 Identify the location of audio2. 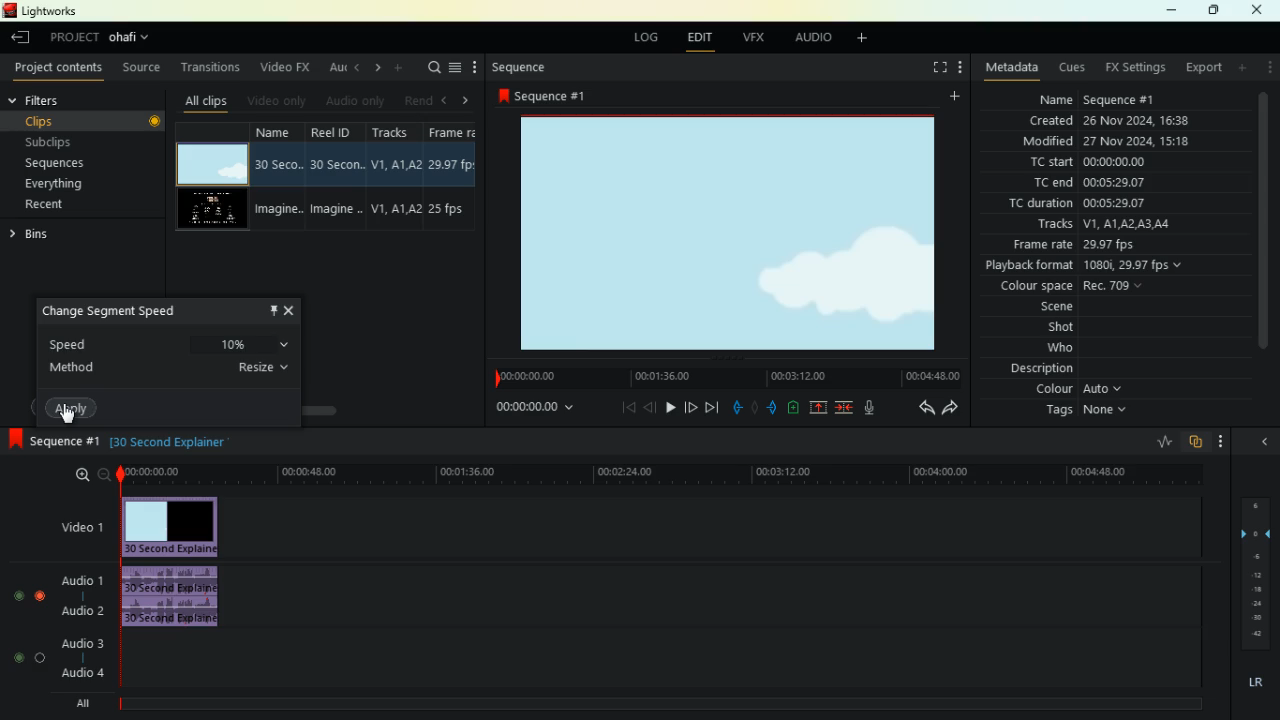
(78, 610).